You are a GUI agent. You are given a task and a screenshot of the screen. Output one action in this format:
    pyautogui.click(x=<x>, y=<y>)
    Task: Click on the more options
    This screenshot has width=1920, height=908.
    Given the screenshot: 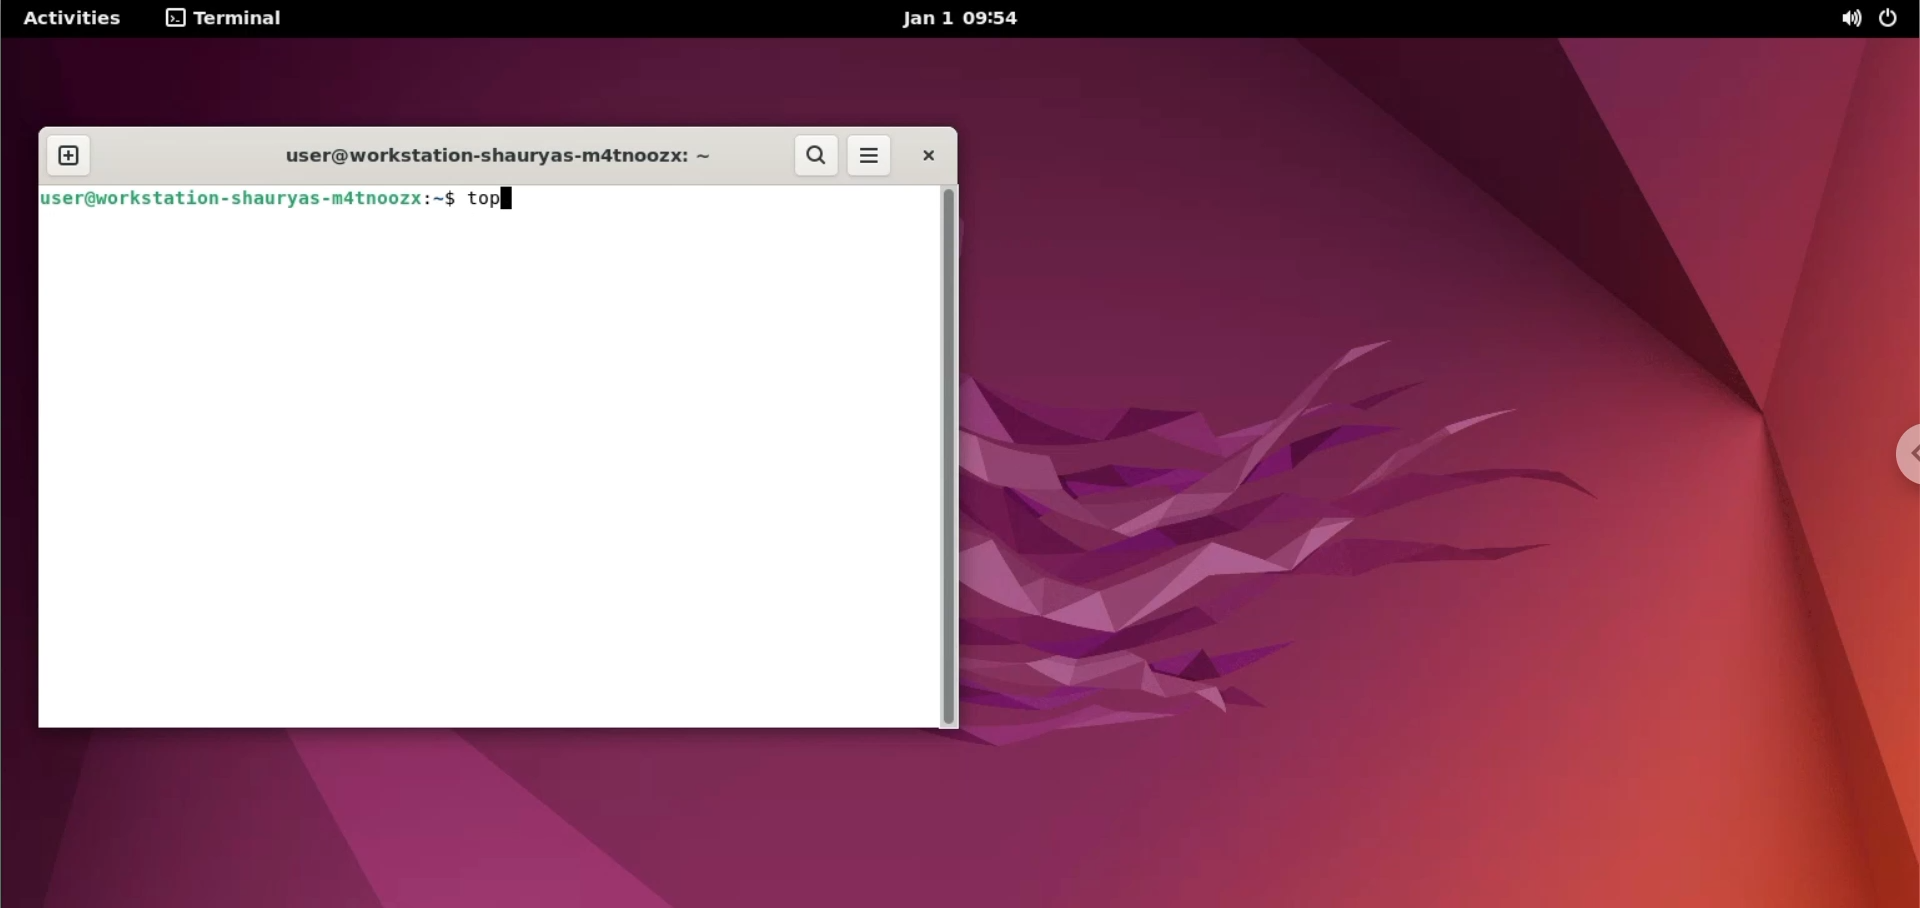 What is the action you would take?
    pyautogui.click(x=869, y=156)
    